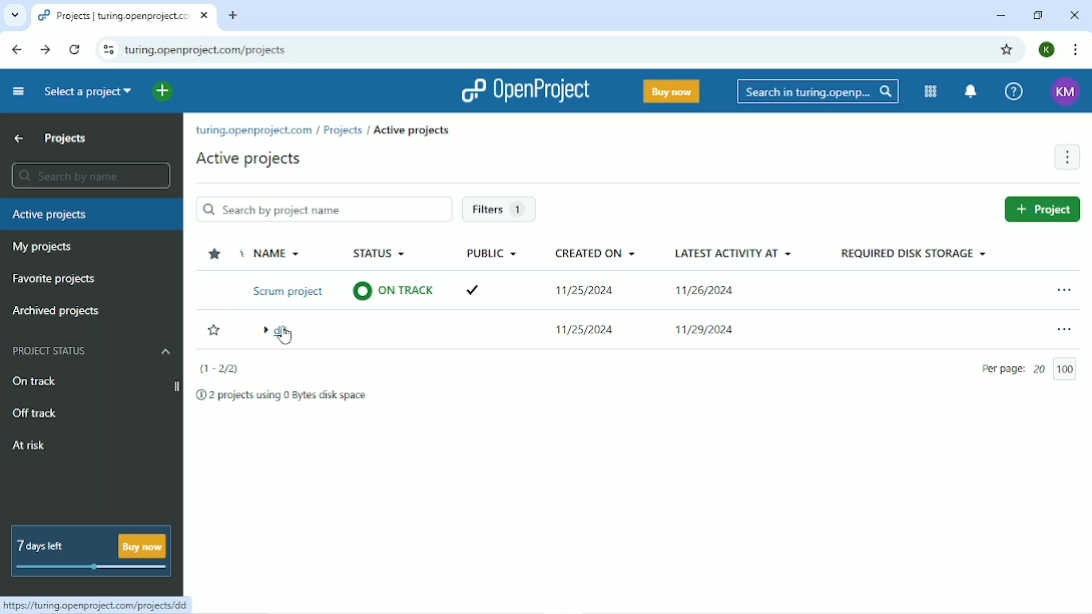 The image size is (1092, 614). Describe the element at coordinates (586, 291) in the screenshot. I see `11/25/2024` at that location.